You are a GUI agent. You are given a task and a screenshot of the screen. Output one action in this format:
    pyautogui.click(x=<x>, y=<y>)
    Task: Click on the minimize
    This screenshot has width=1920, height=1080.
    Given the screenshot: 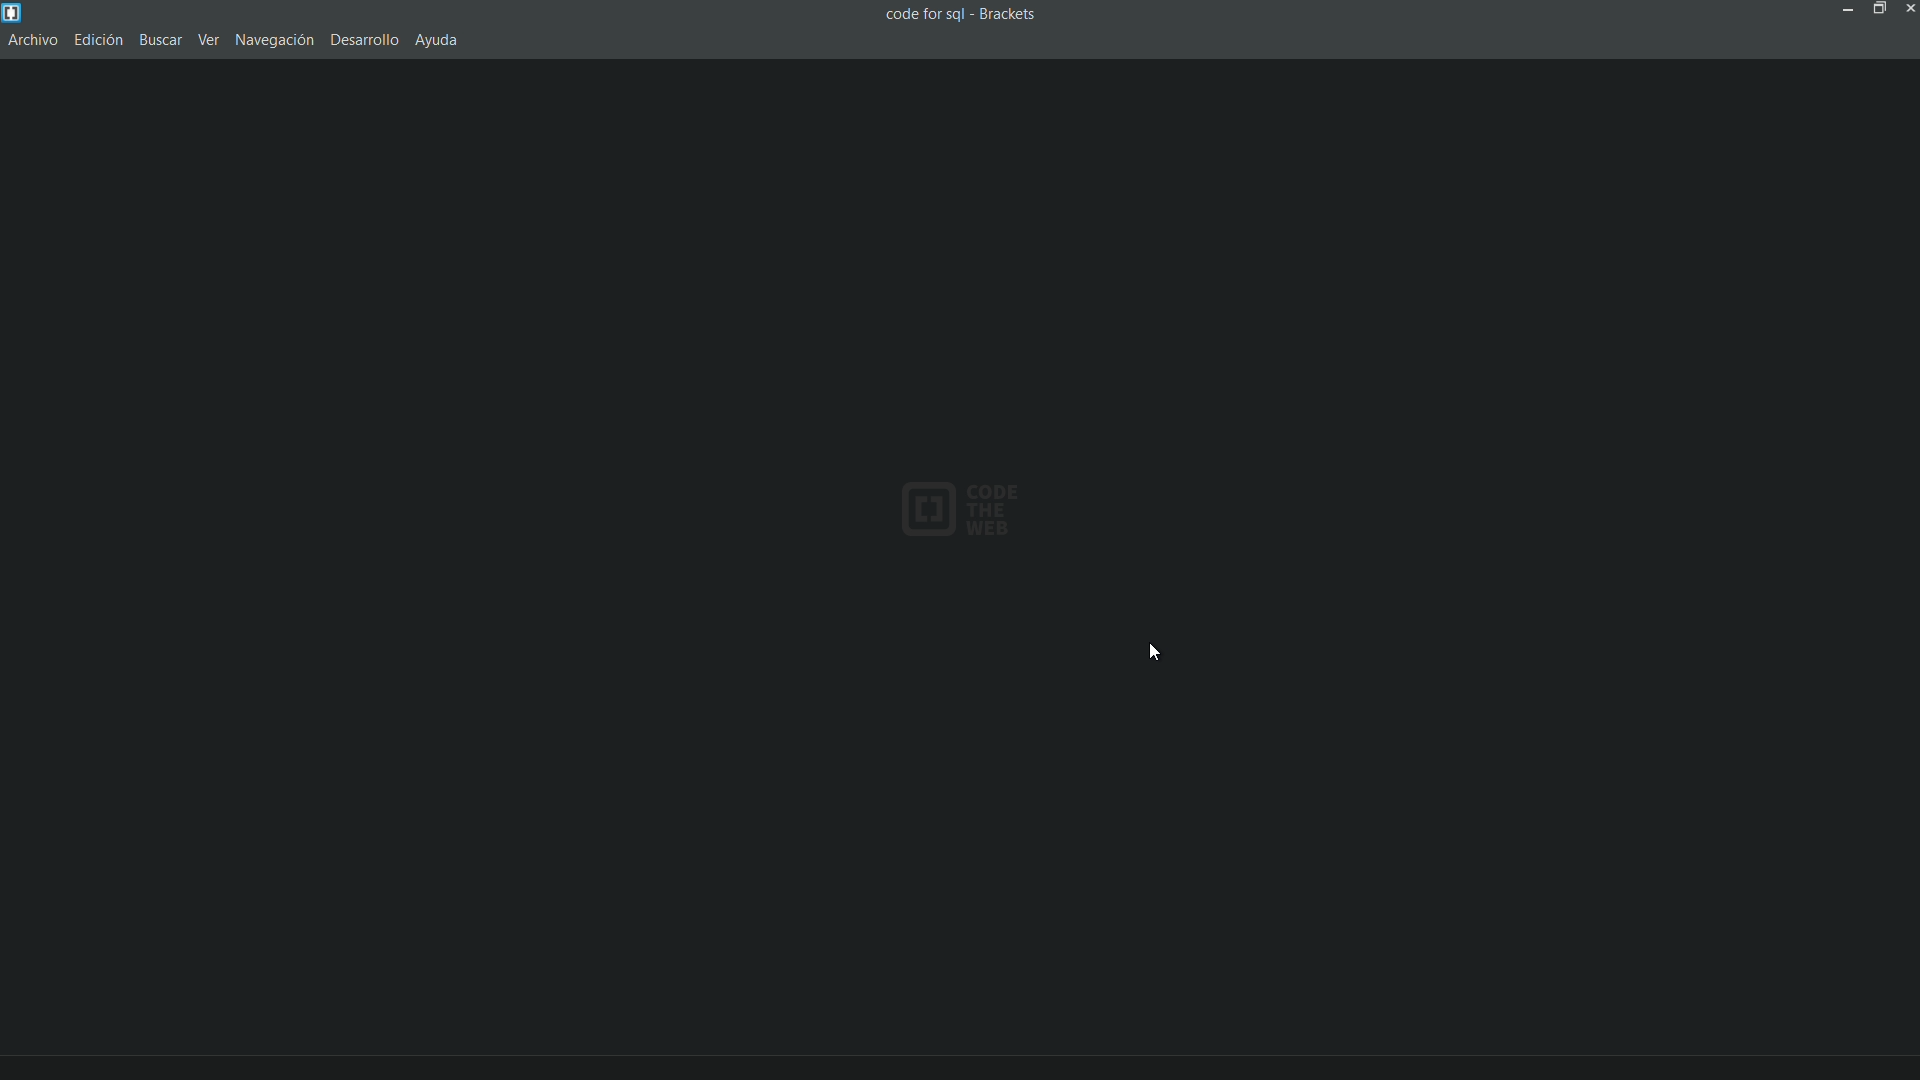 What is the action you would take?
    pyautogui.click(x=1850, y=11)
    